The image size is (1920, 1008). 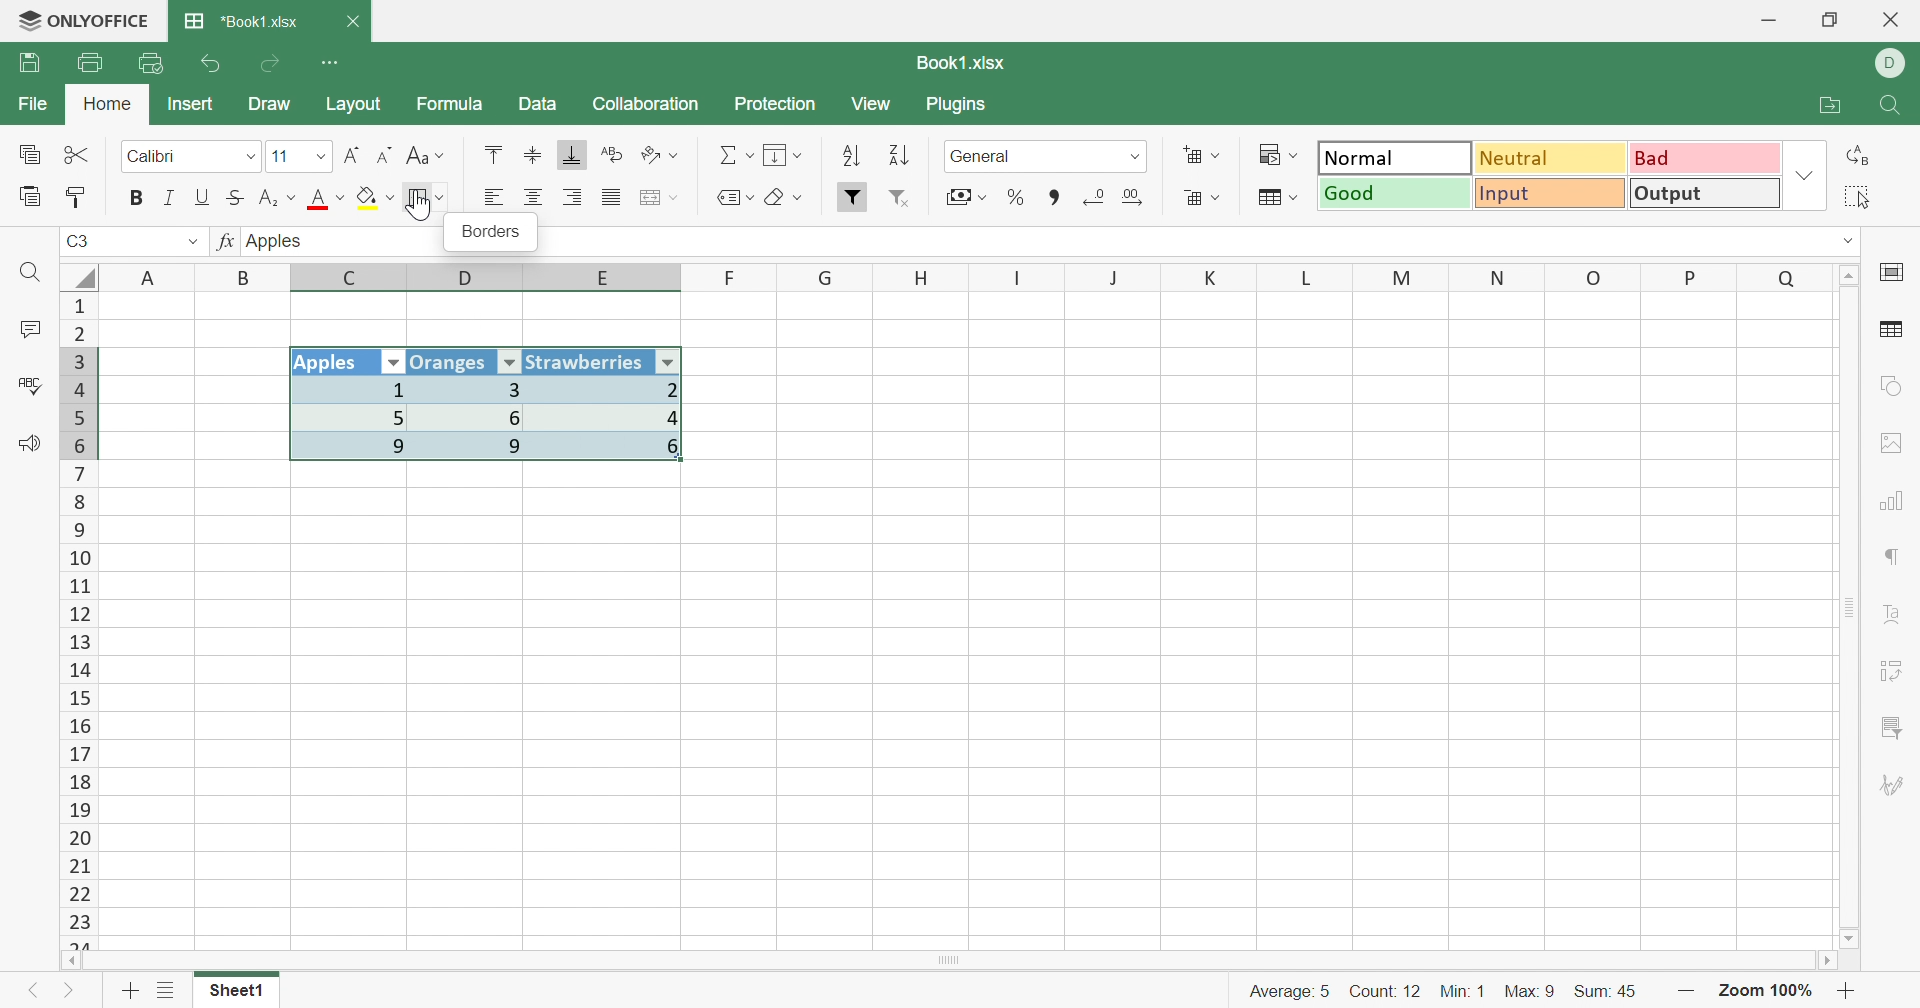 I want to click on Plugins, so click(x=961, y=107).